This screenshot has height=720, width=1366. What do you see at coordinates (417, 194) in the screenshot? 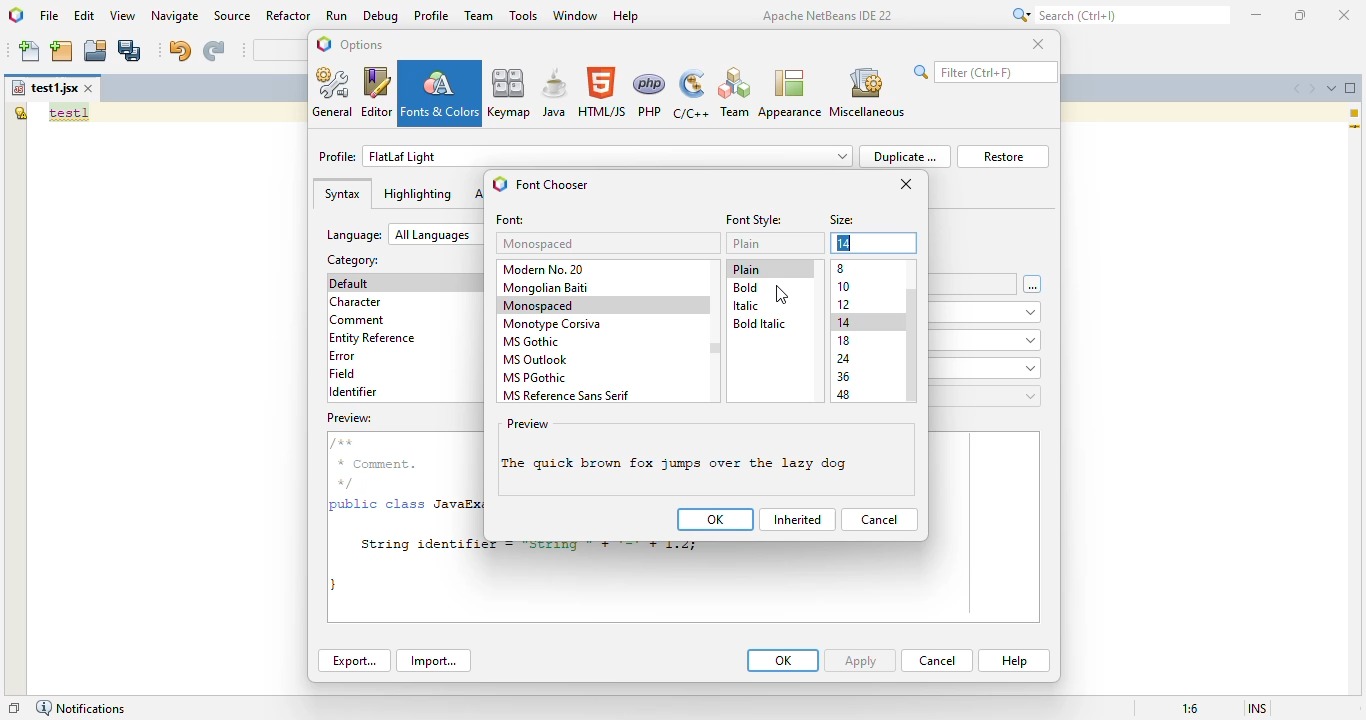
I see `highlighting` at bounding box center [417, 194].